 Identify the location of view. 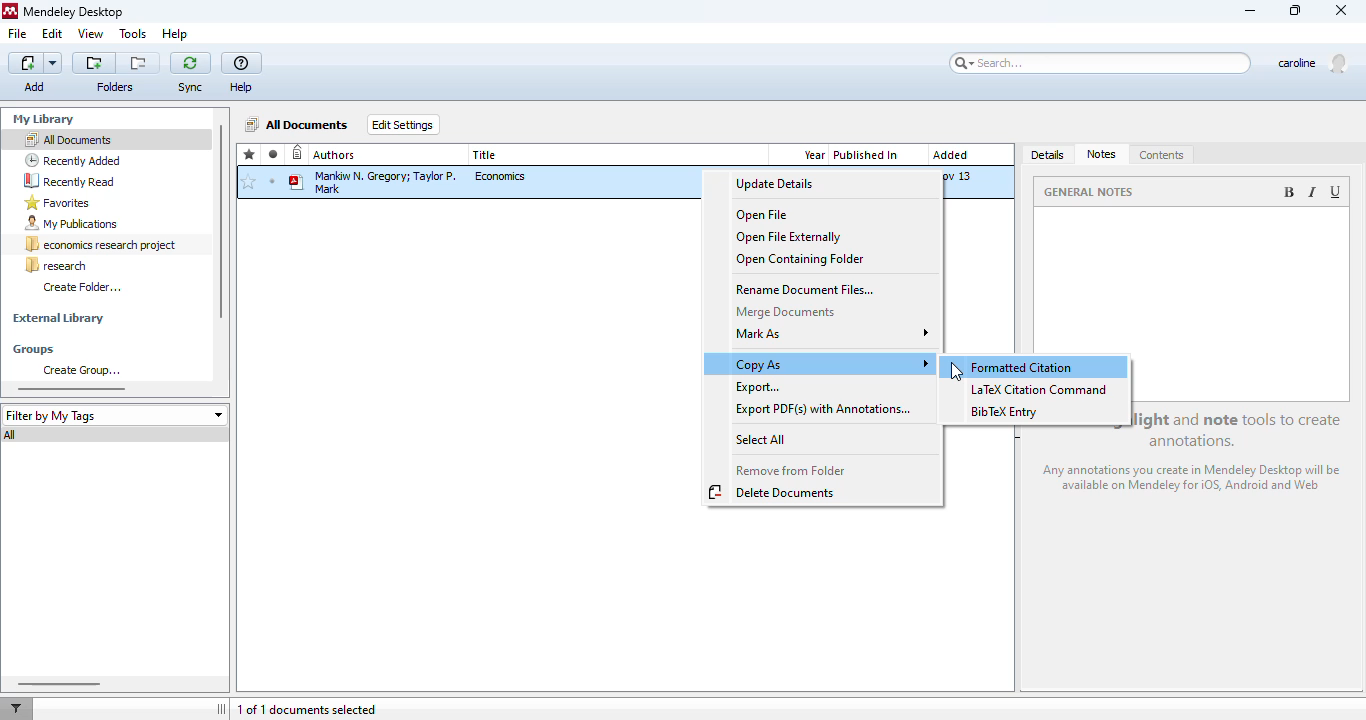
(91, 33).